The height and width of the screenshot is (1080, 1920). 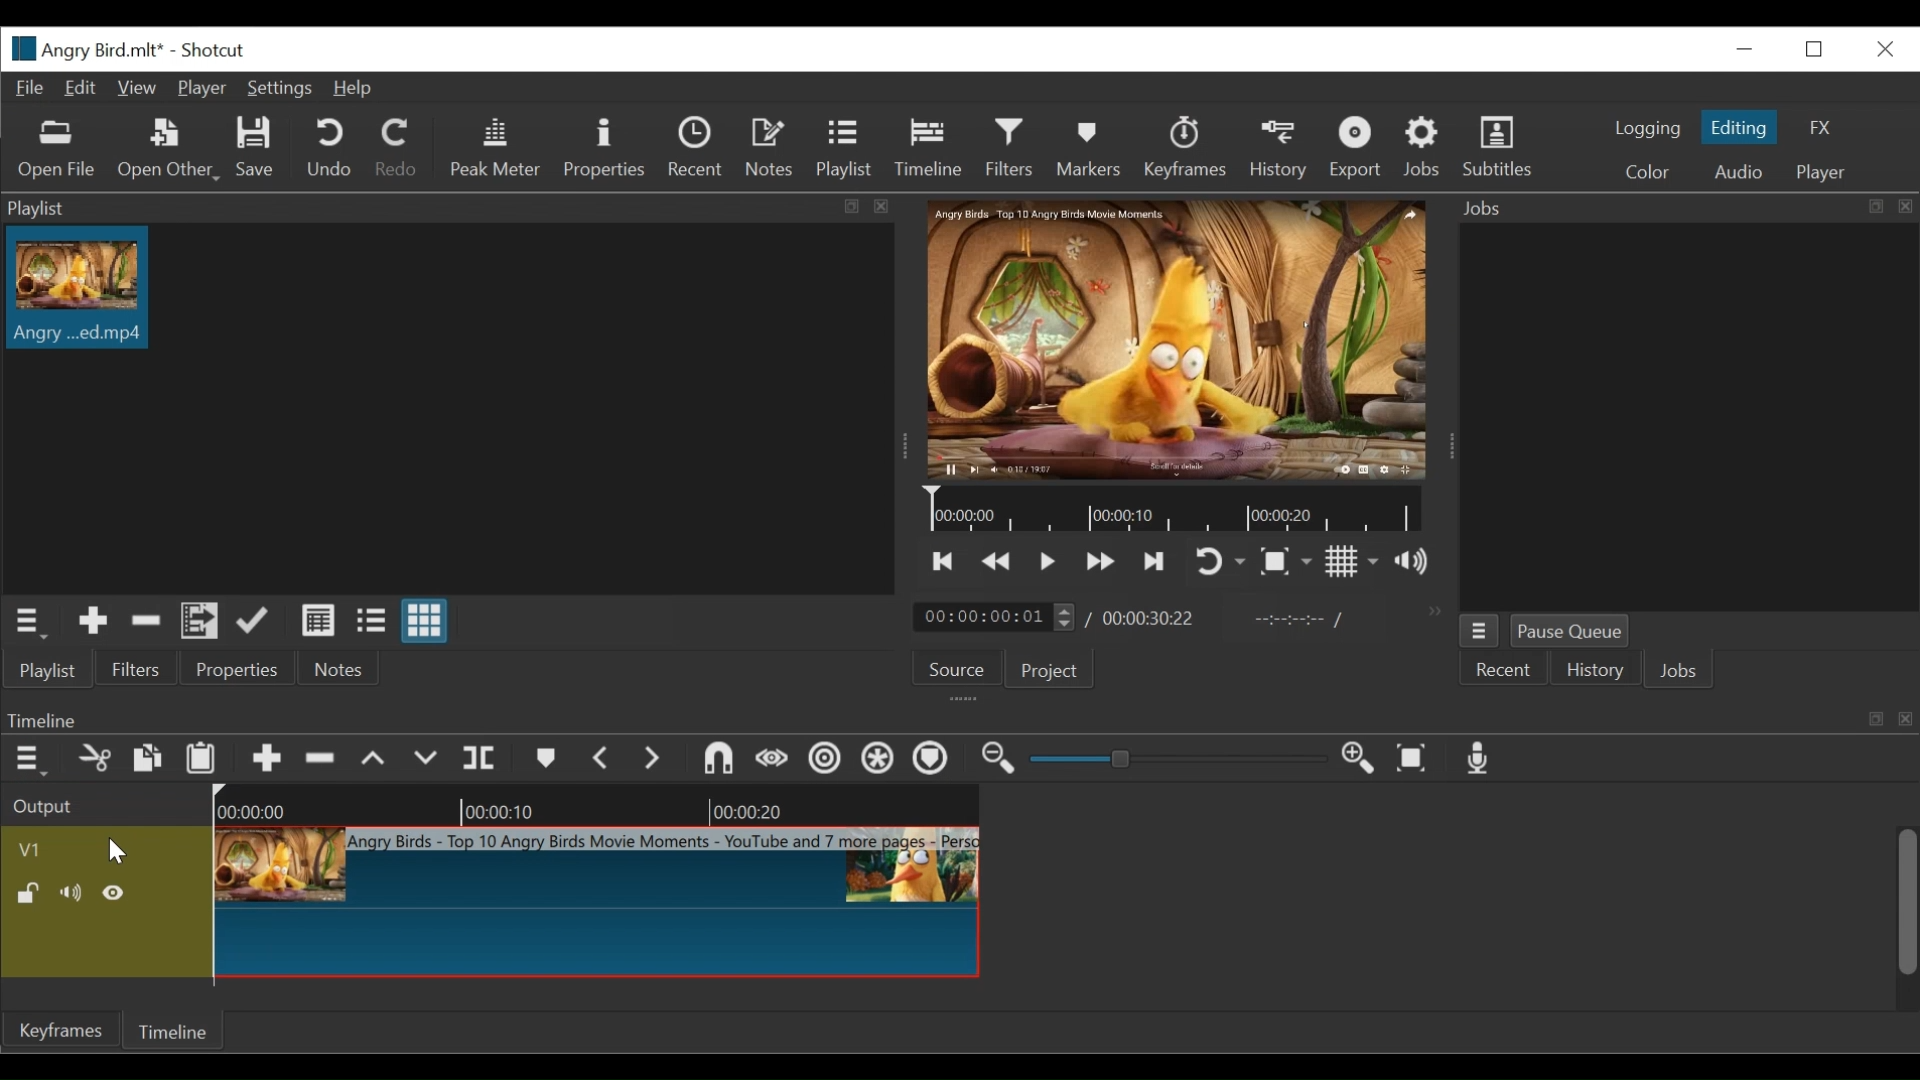 I want to click on Playlist Panel, so click(x=448, y=208).